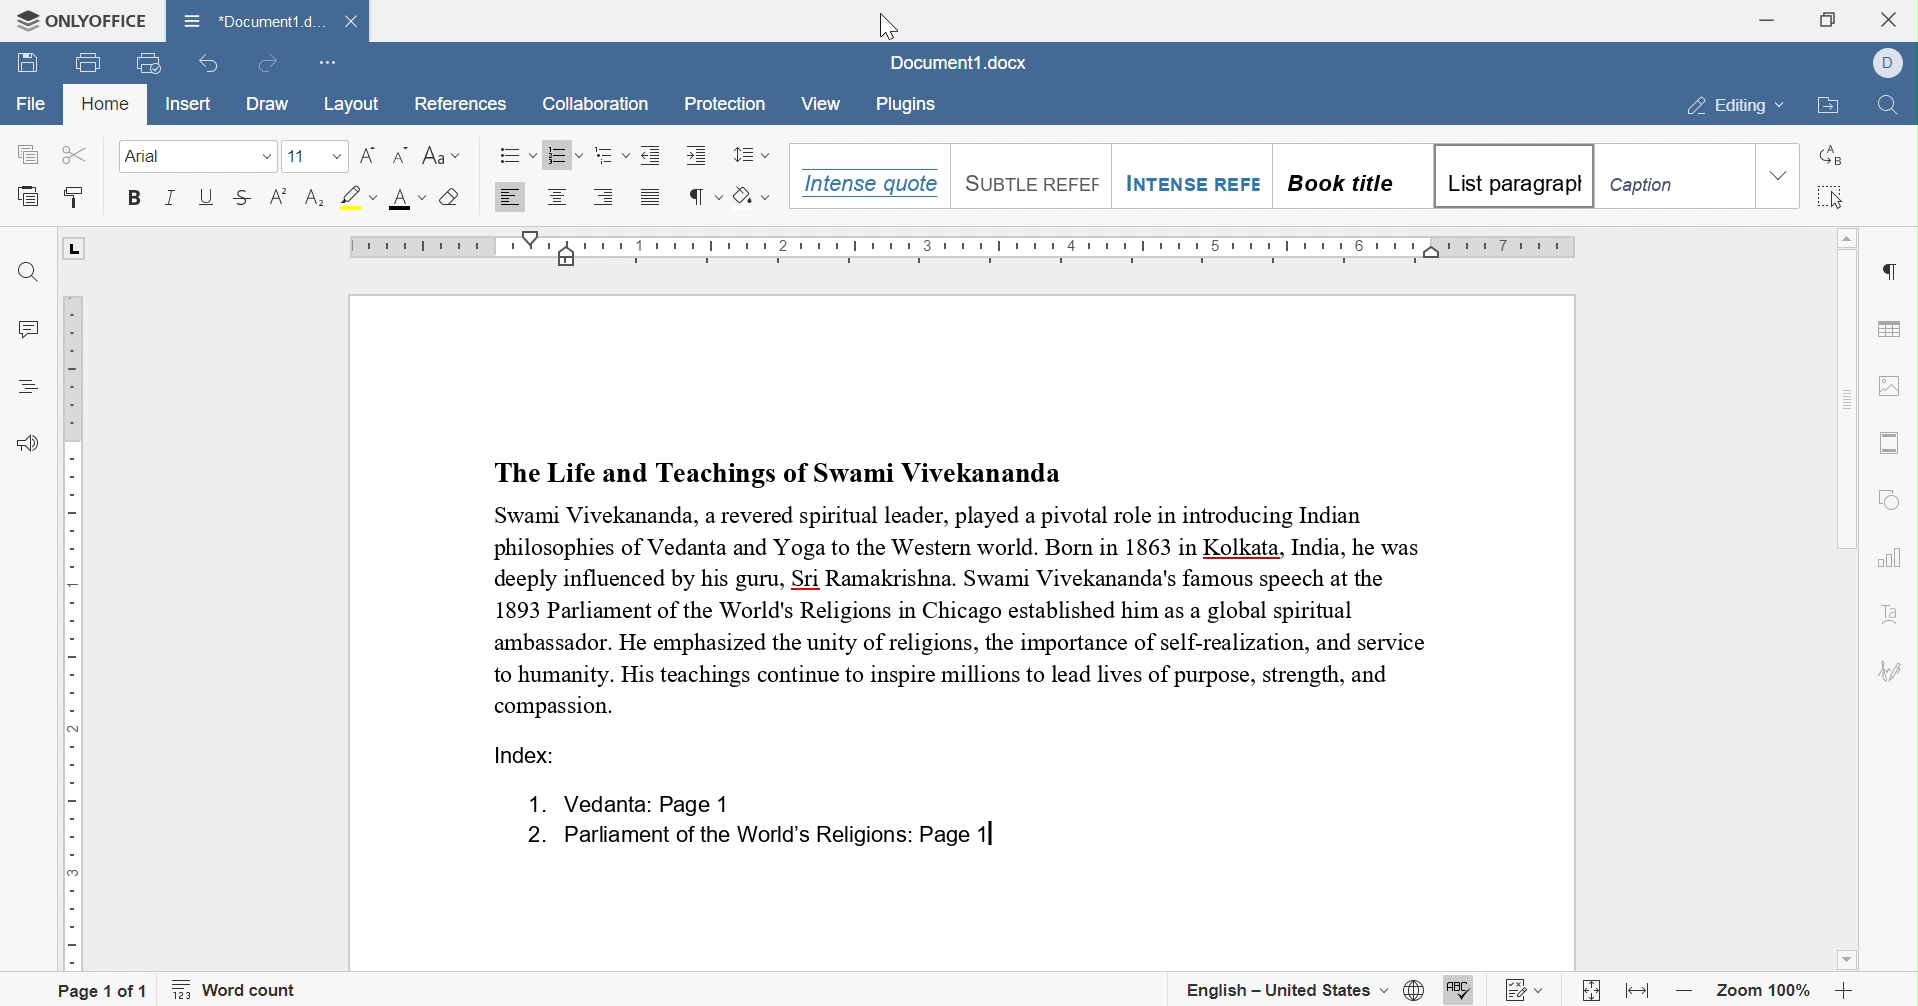 This screenshot has width=1918, height=1006. I want to click on font color, so click(409, 198).